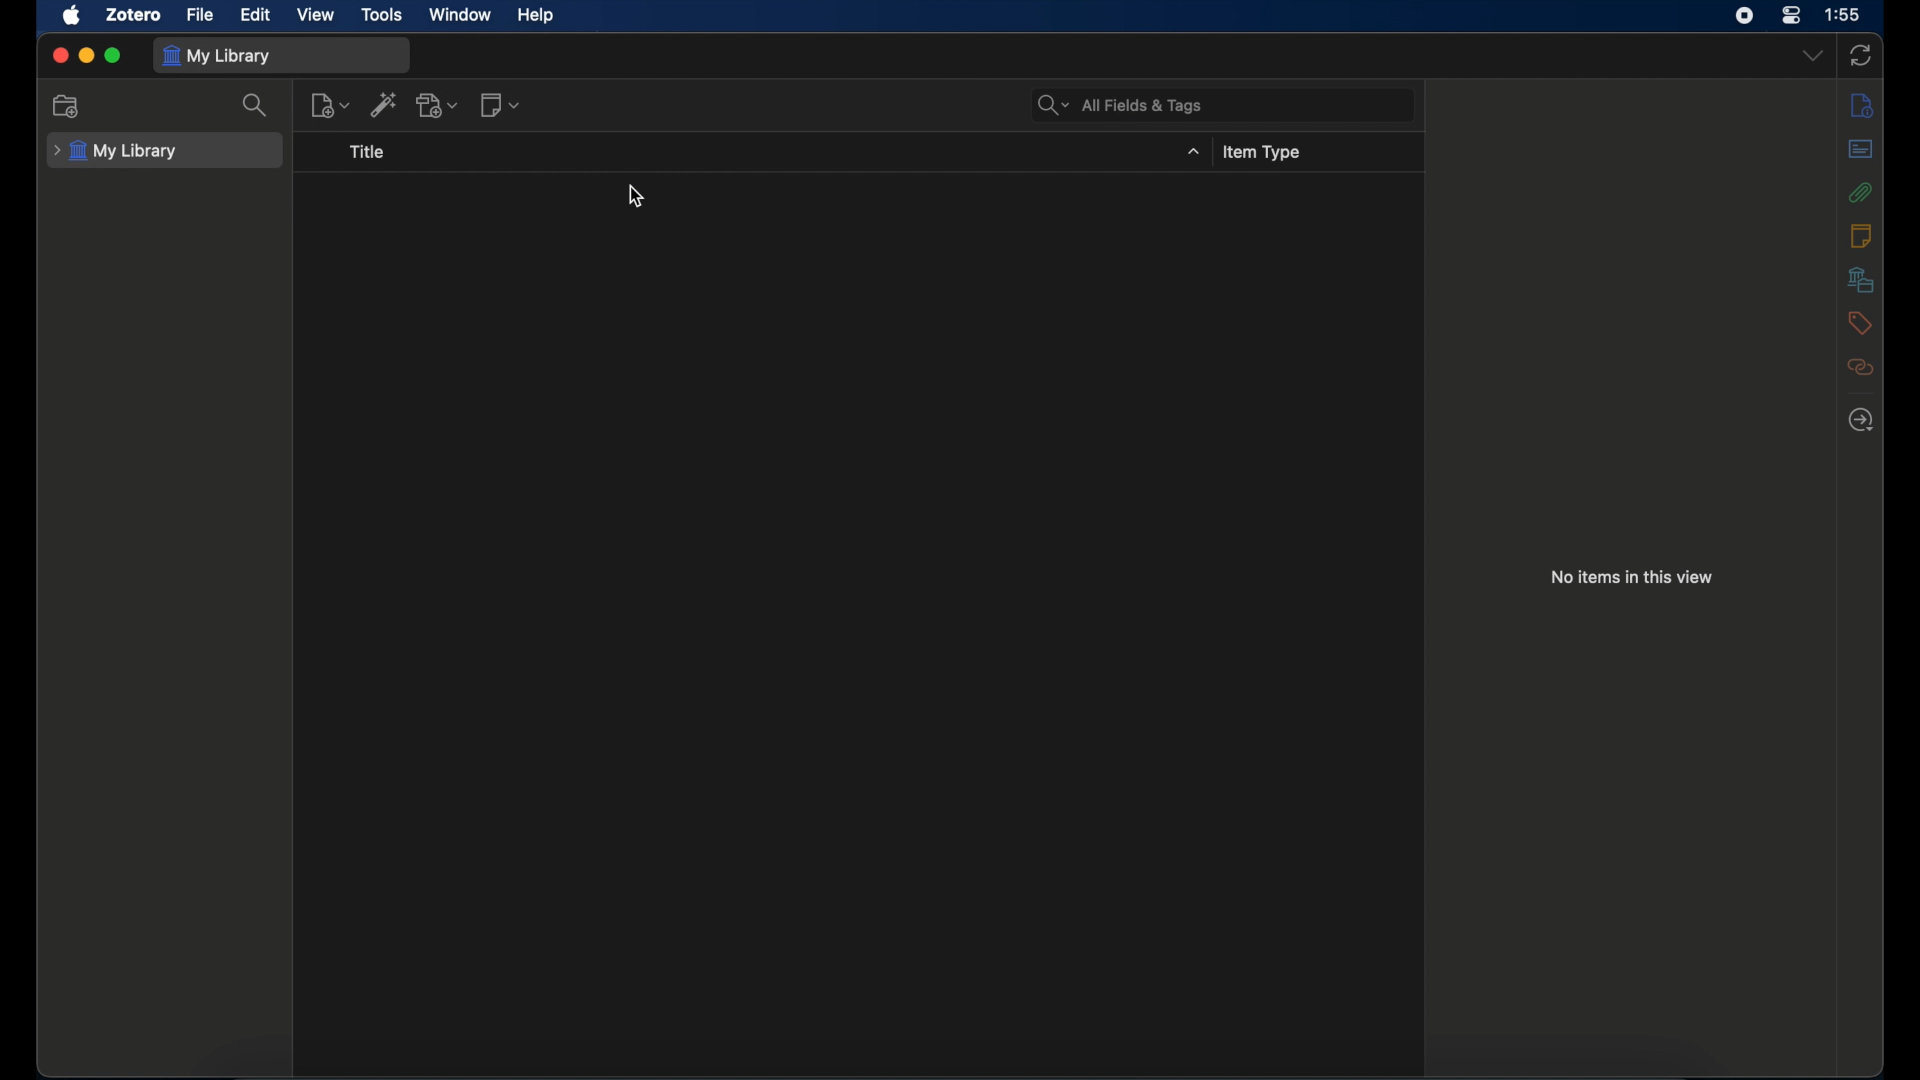 The height and width of the screenshot is (1080, 1920). I want to click on new collection, so click(68, 107).